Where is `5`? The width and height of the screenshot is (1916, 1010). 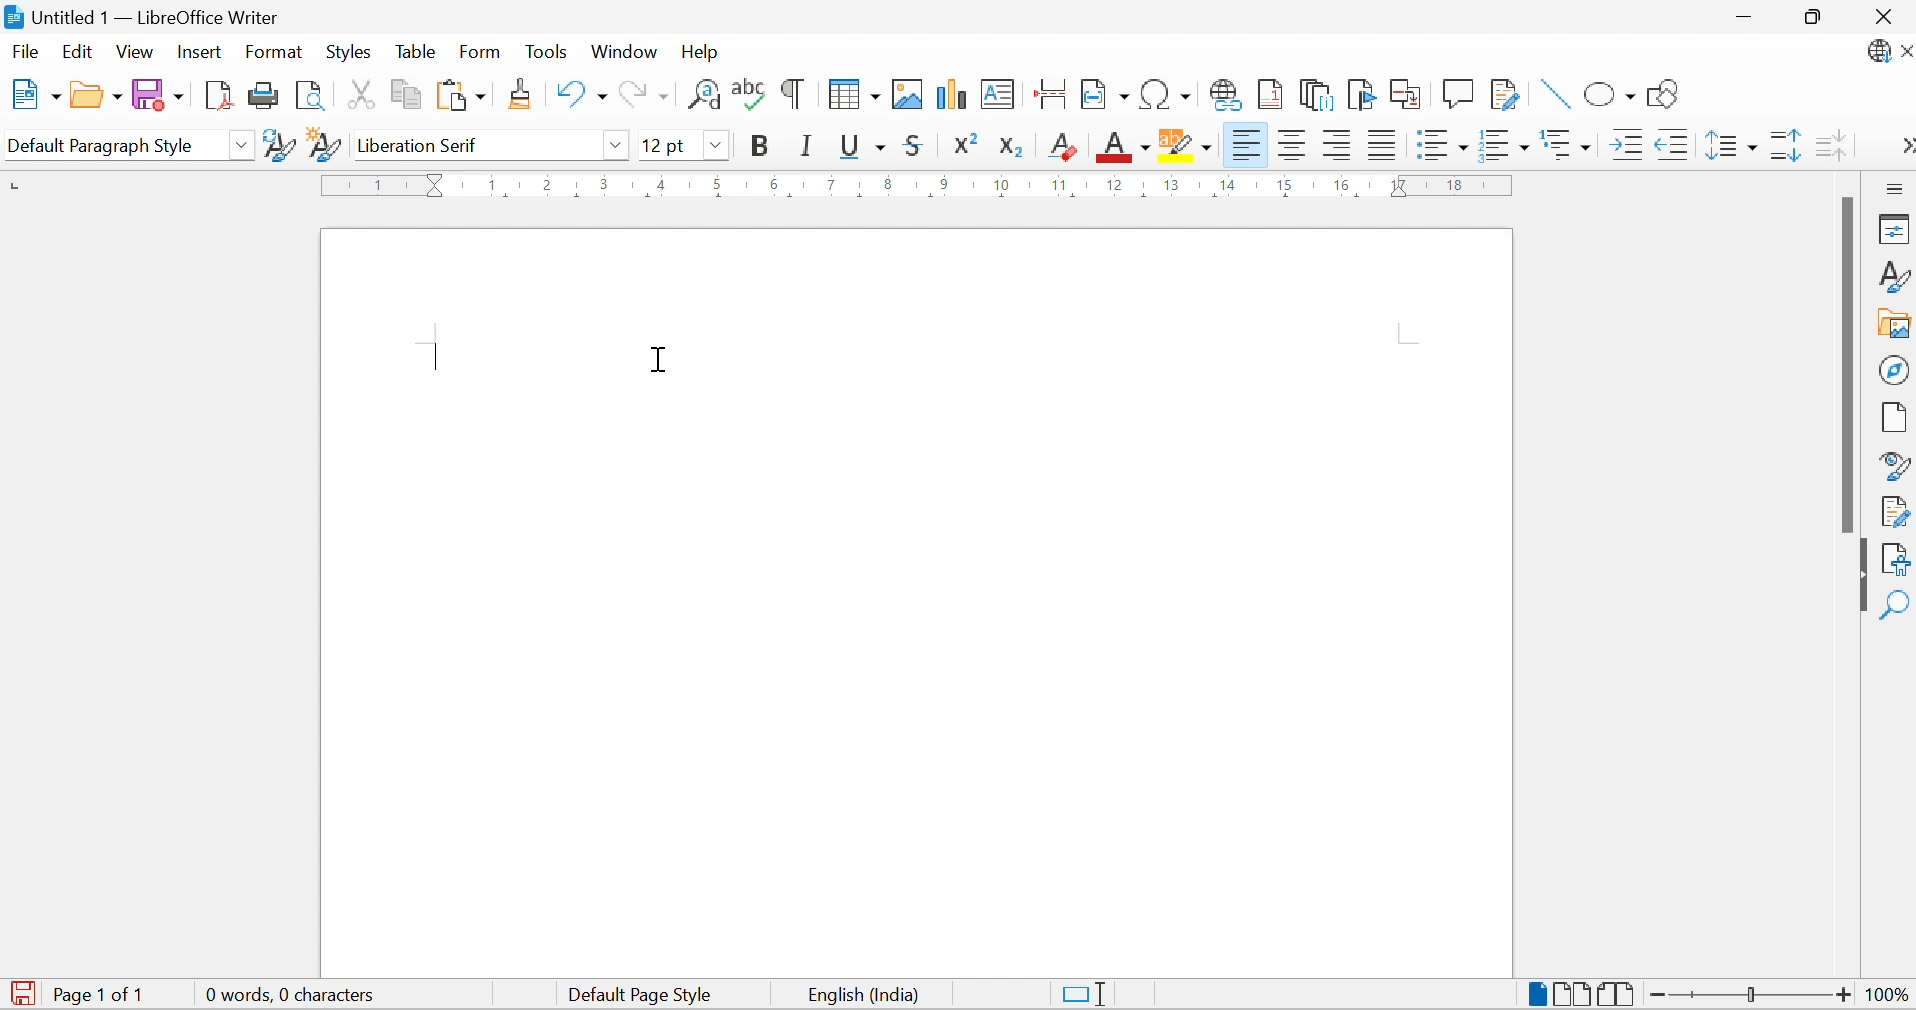
5 is located at coordinates (717, 185).